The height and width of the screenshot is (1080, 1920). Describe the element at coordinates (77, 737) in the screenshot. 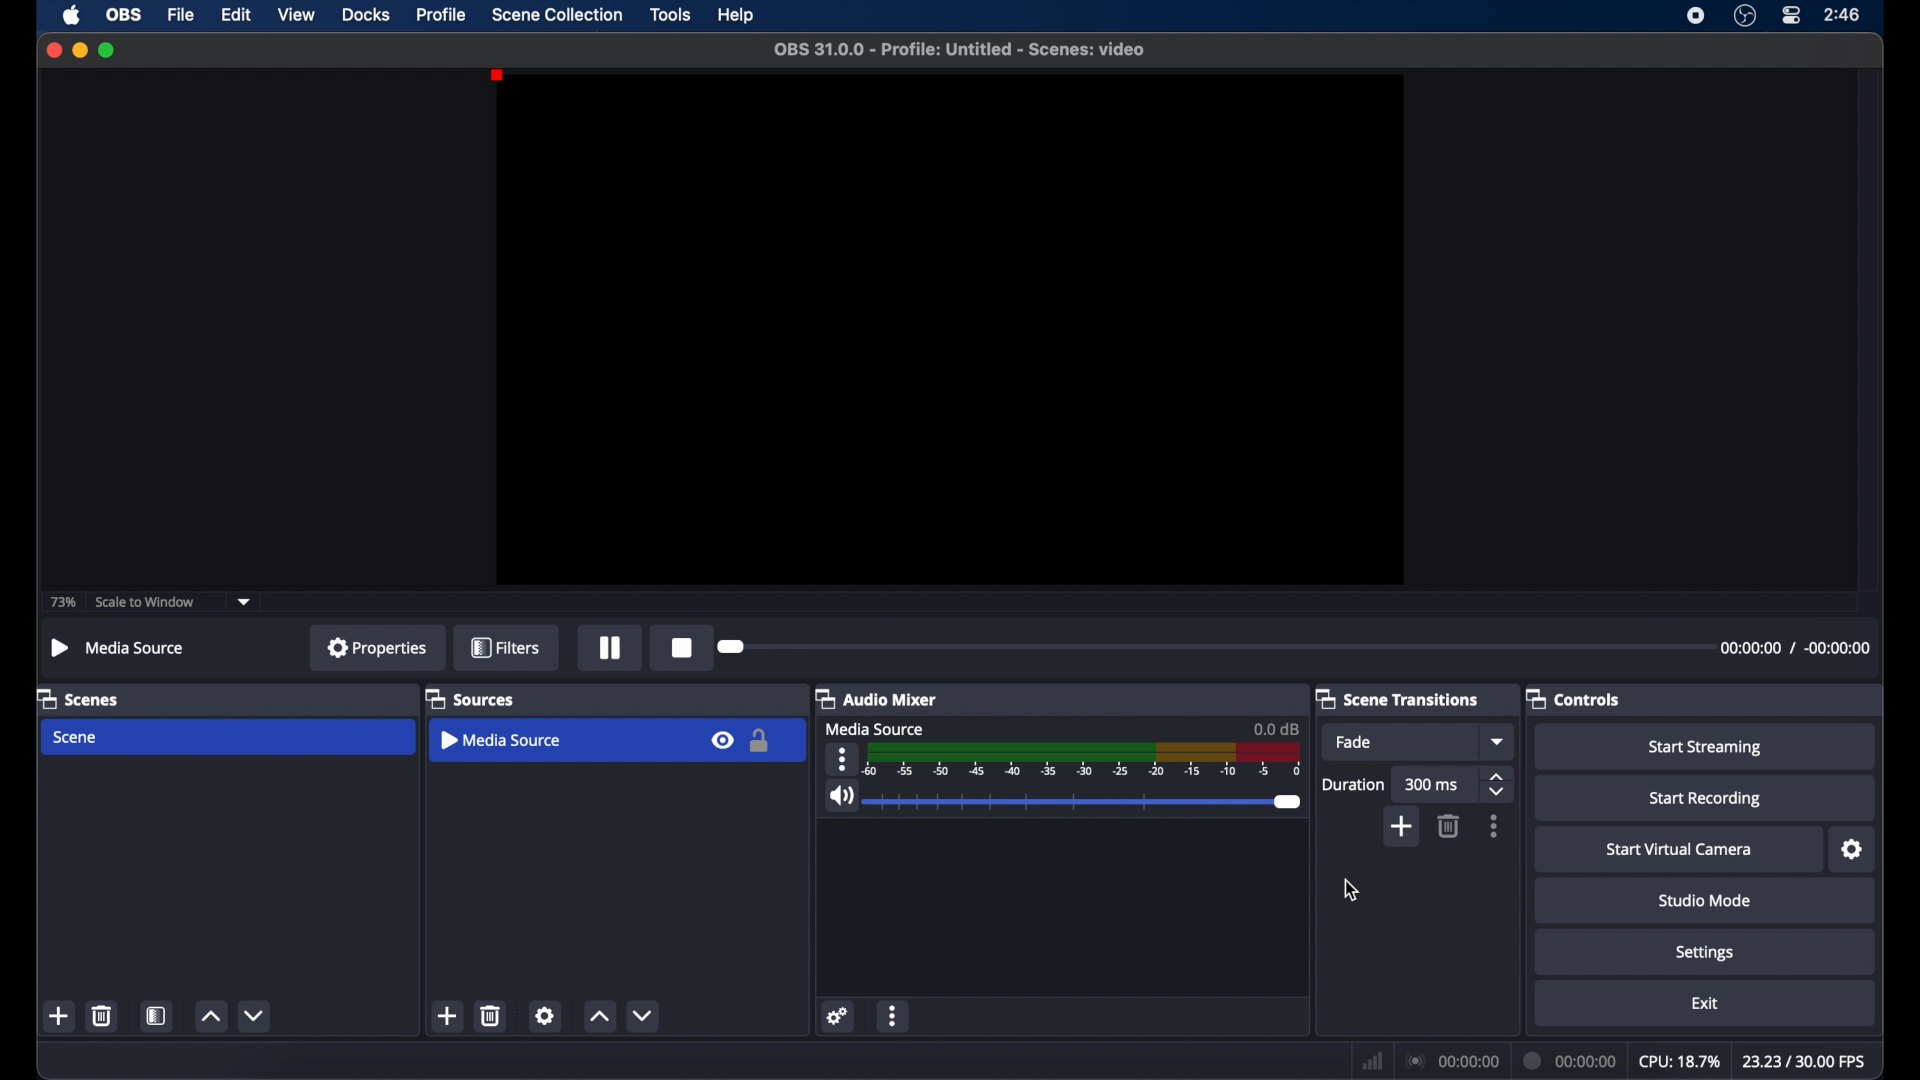

I see `scene` at that location.